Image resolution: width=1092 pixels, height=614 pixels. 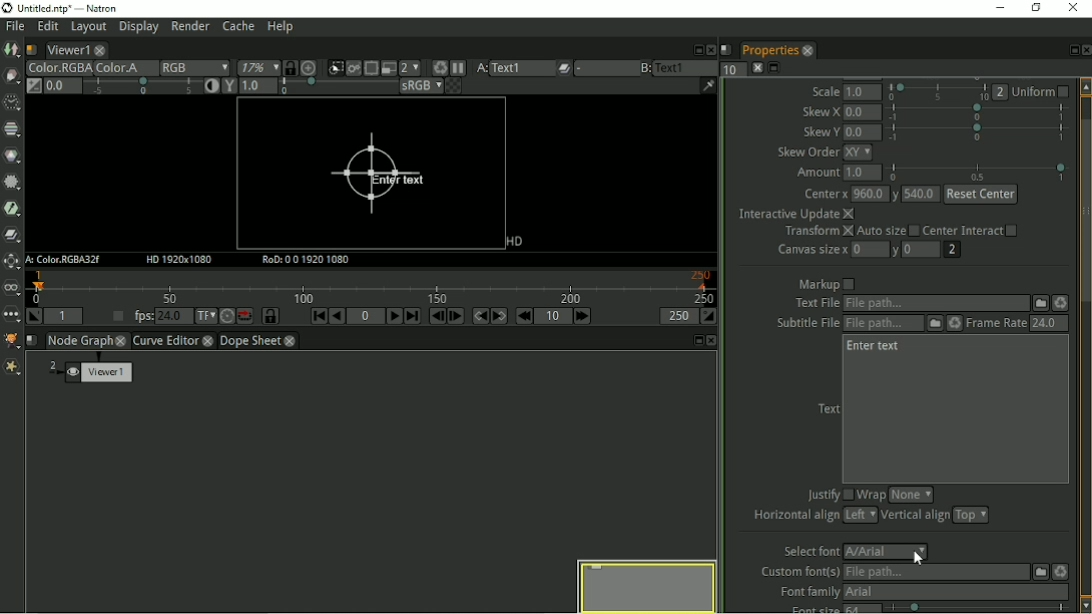 What do you see at coordinates (776, 68) in the screenshot?
I see `Minimize/maximize all panels` at bounding box center [776, 68].